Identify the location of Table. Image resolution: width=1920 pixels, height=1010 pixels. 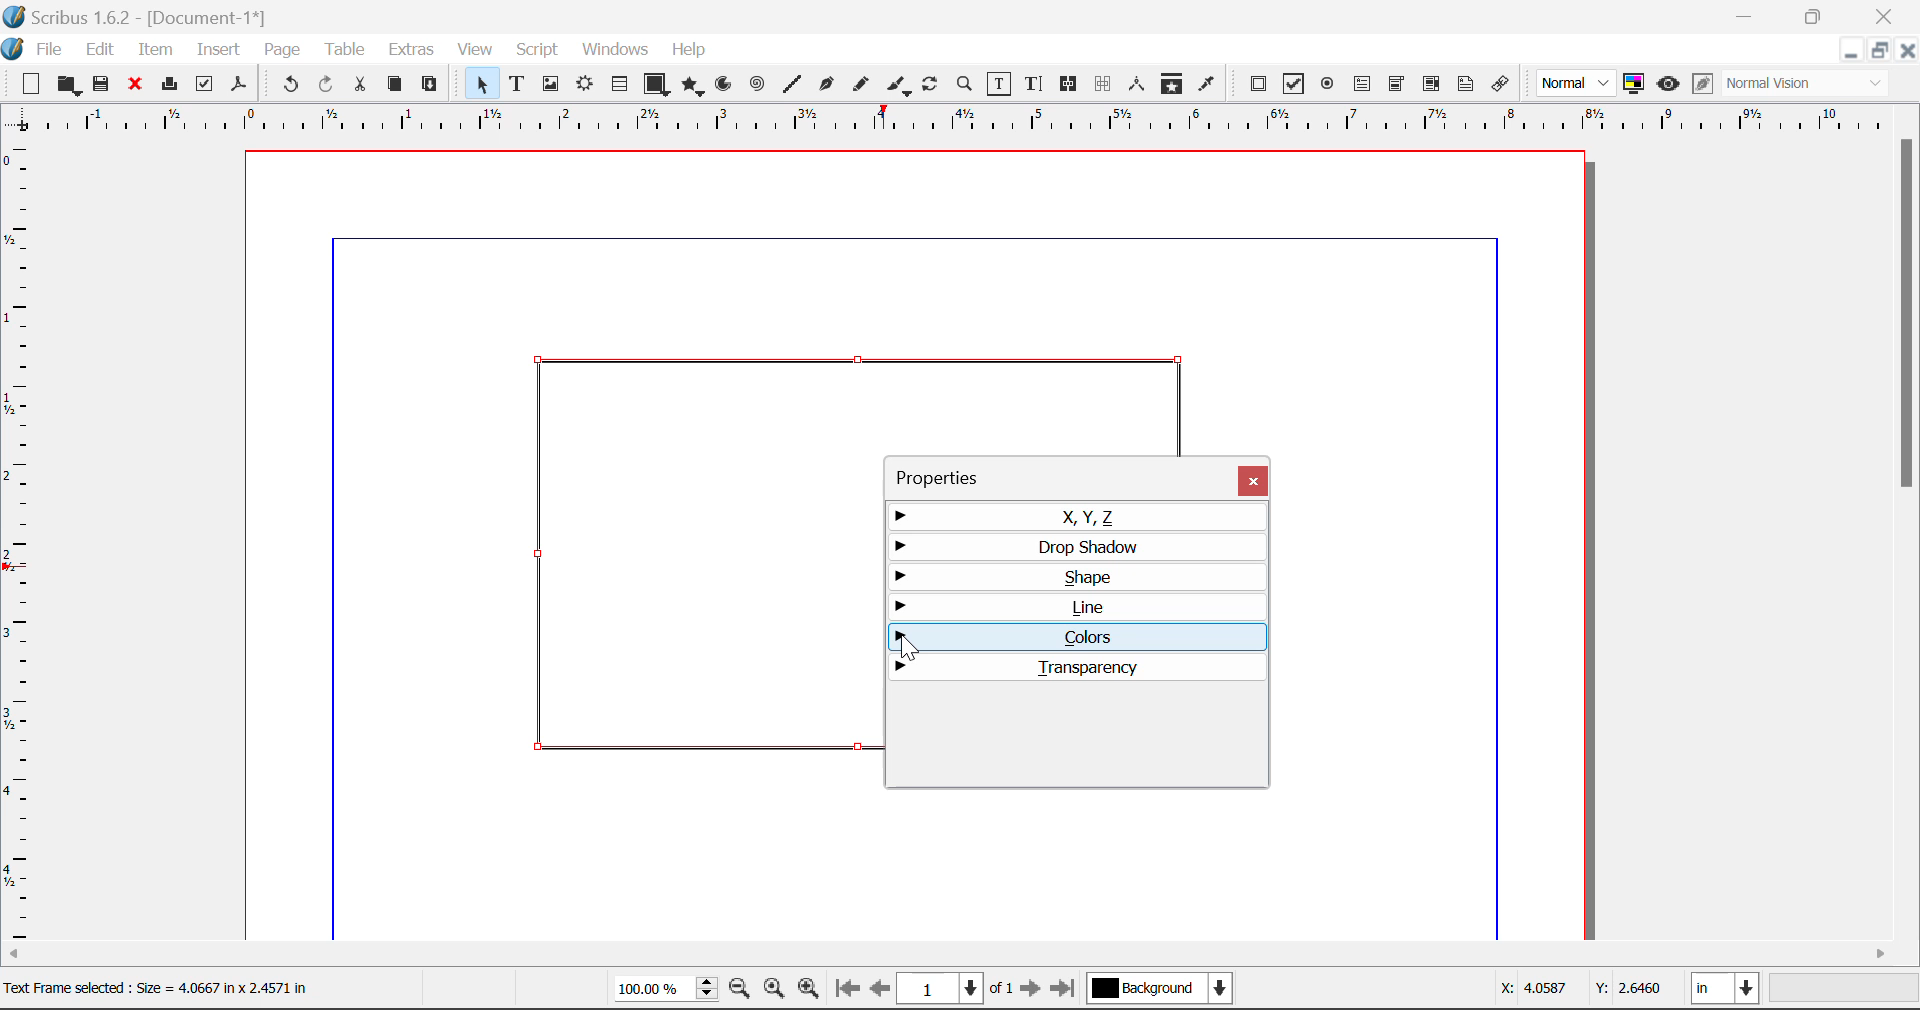
(344, 48).